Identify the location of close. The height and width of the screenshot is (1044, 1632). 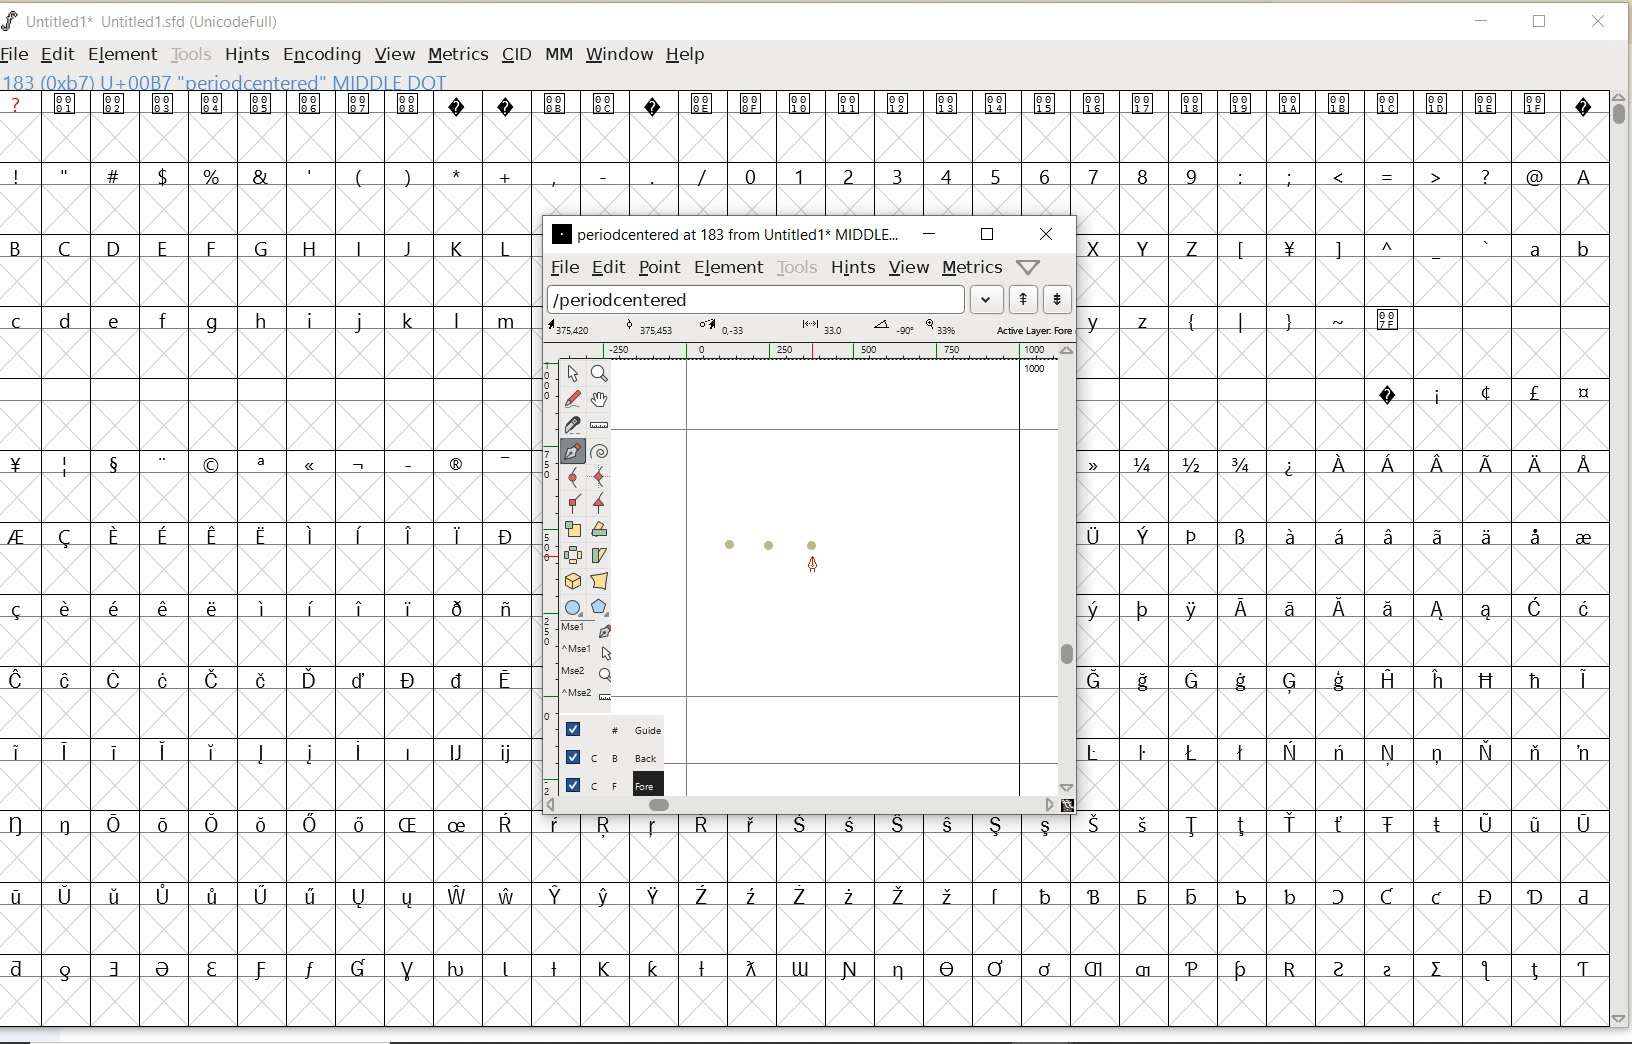
(1046, 234).